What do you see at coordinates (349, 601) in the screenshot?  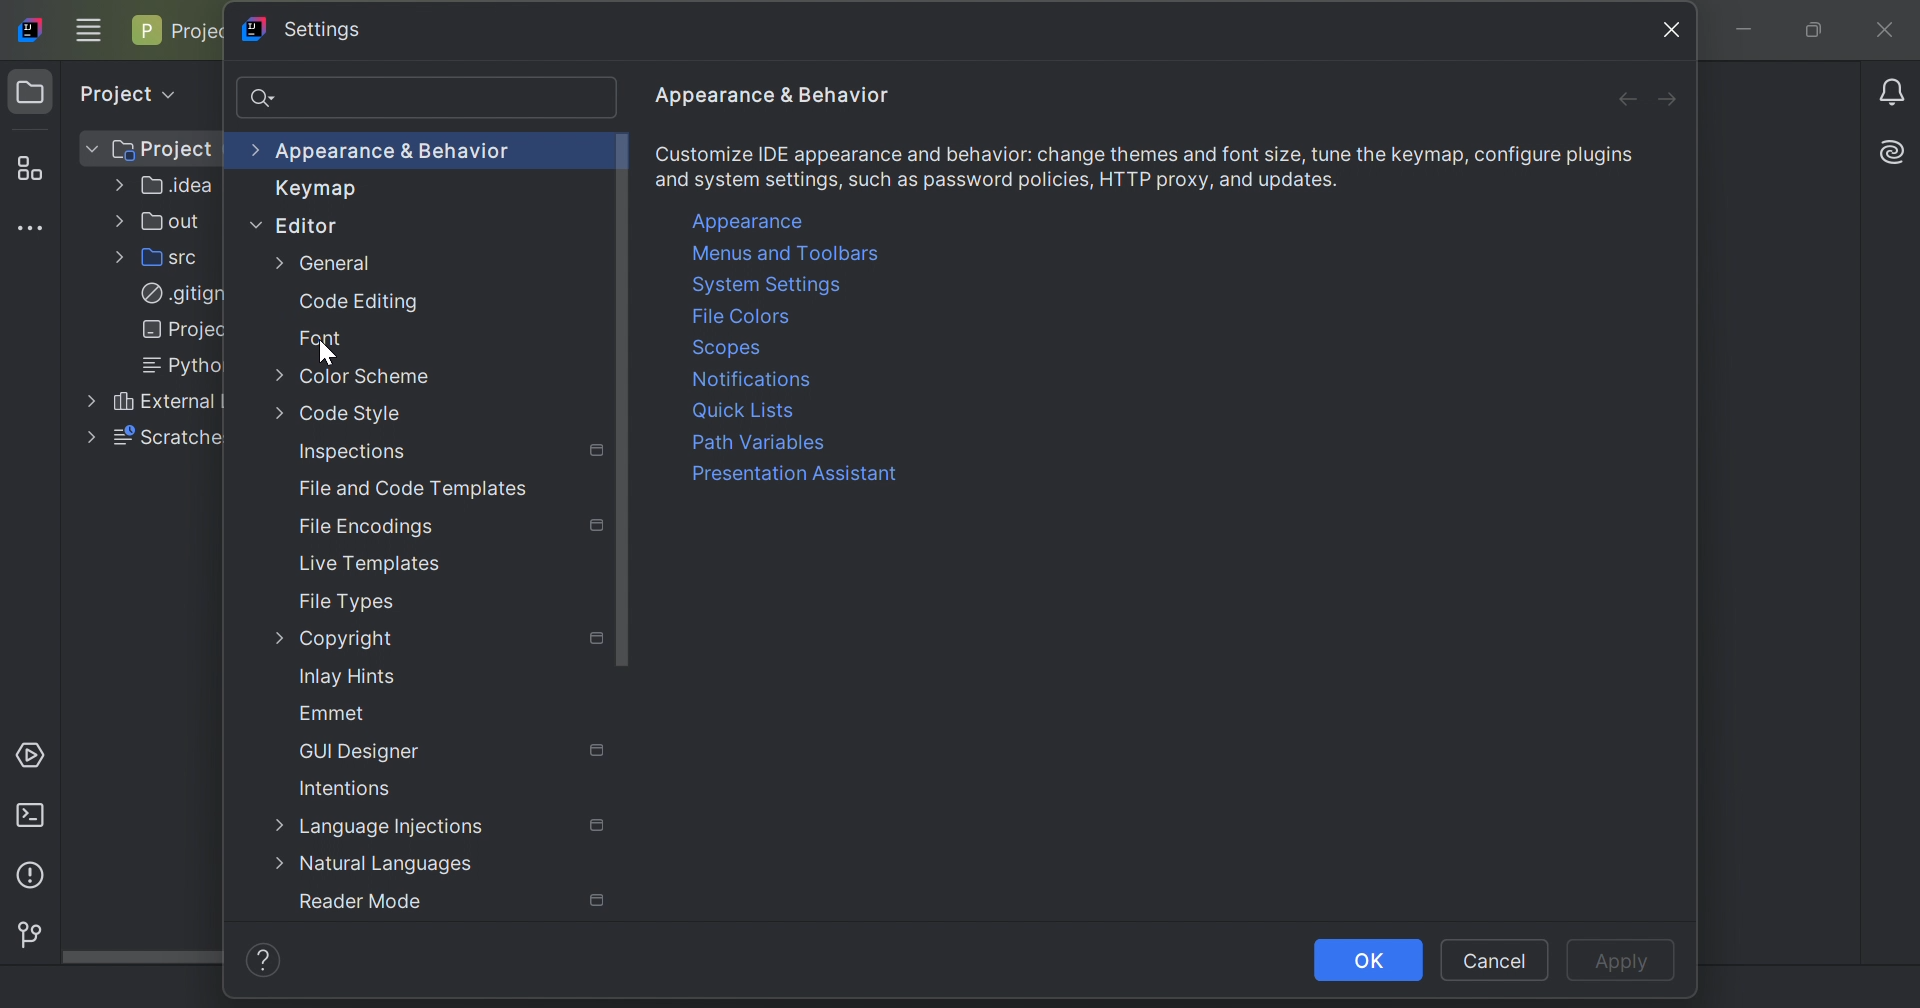 I see `File types` at bounding box center [349, 601].